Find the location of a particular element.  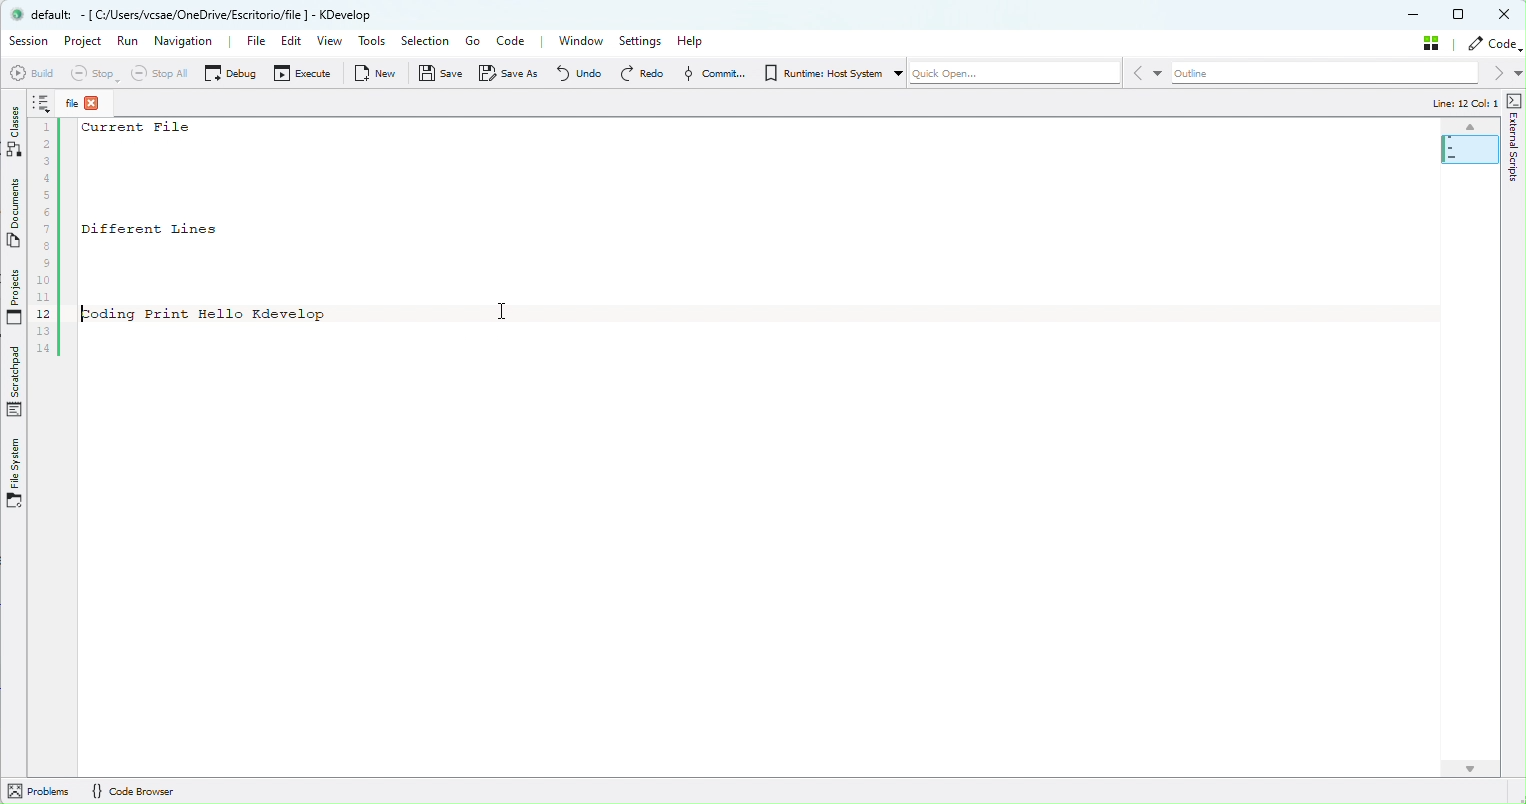

Save As is located at coordinates (505, 75).